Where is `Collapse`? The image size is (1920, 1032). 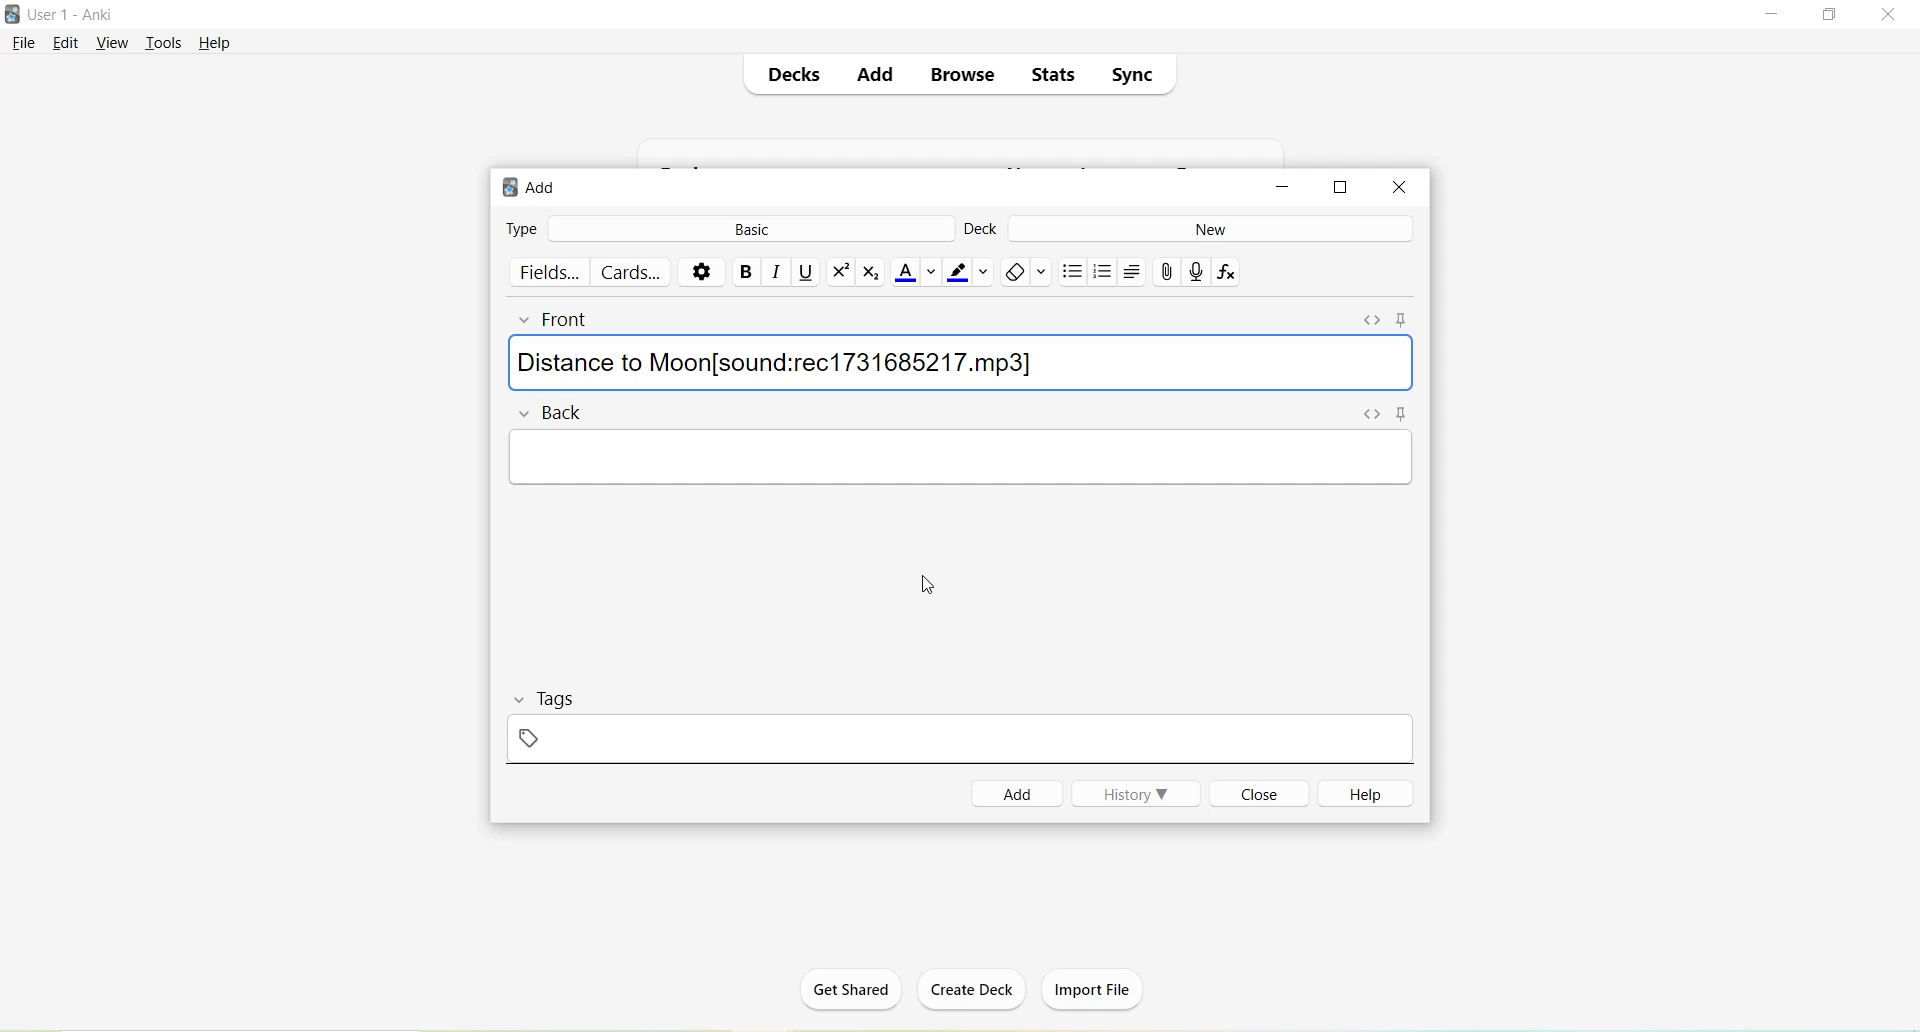 Collapse is located at coordinates (522, 700).